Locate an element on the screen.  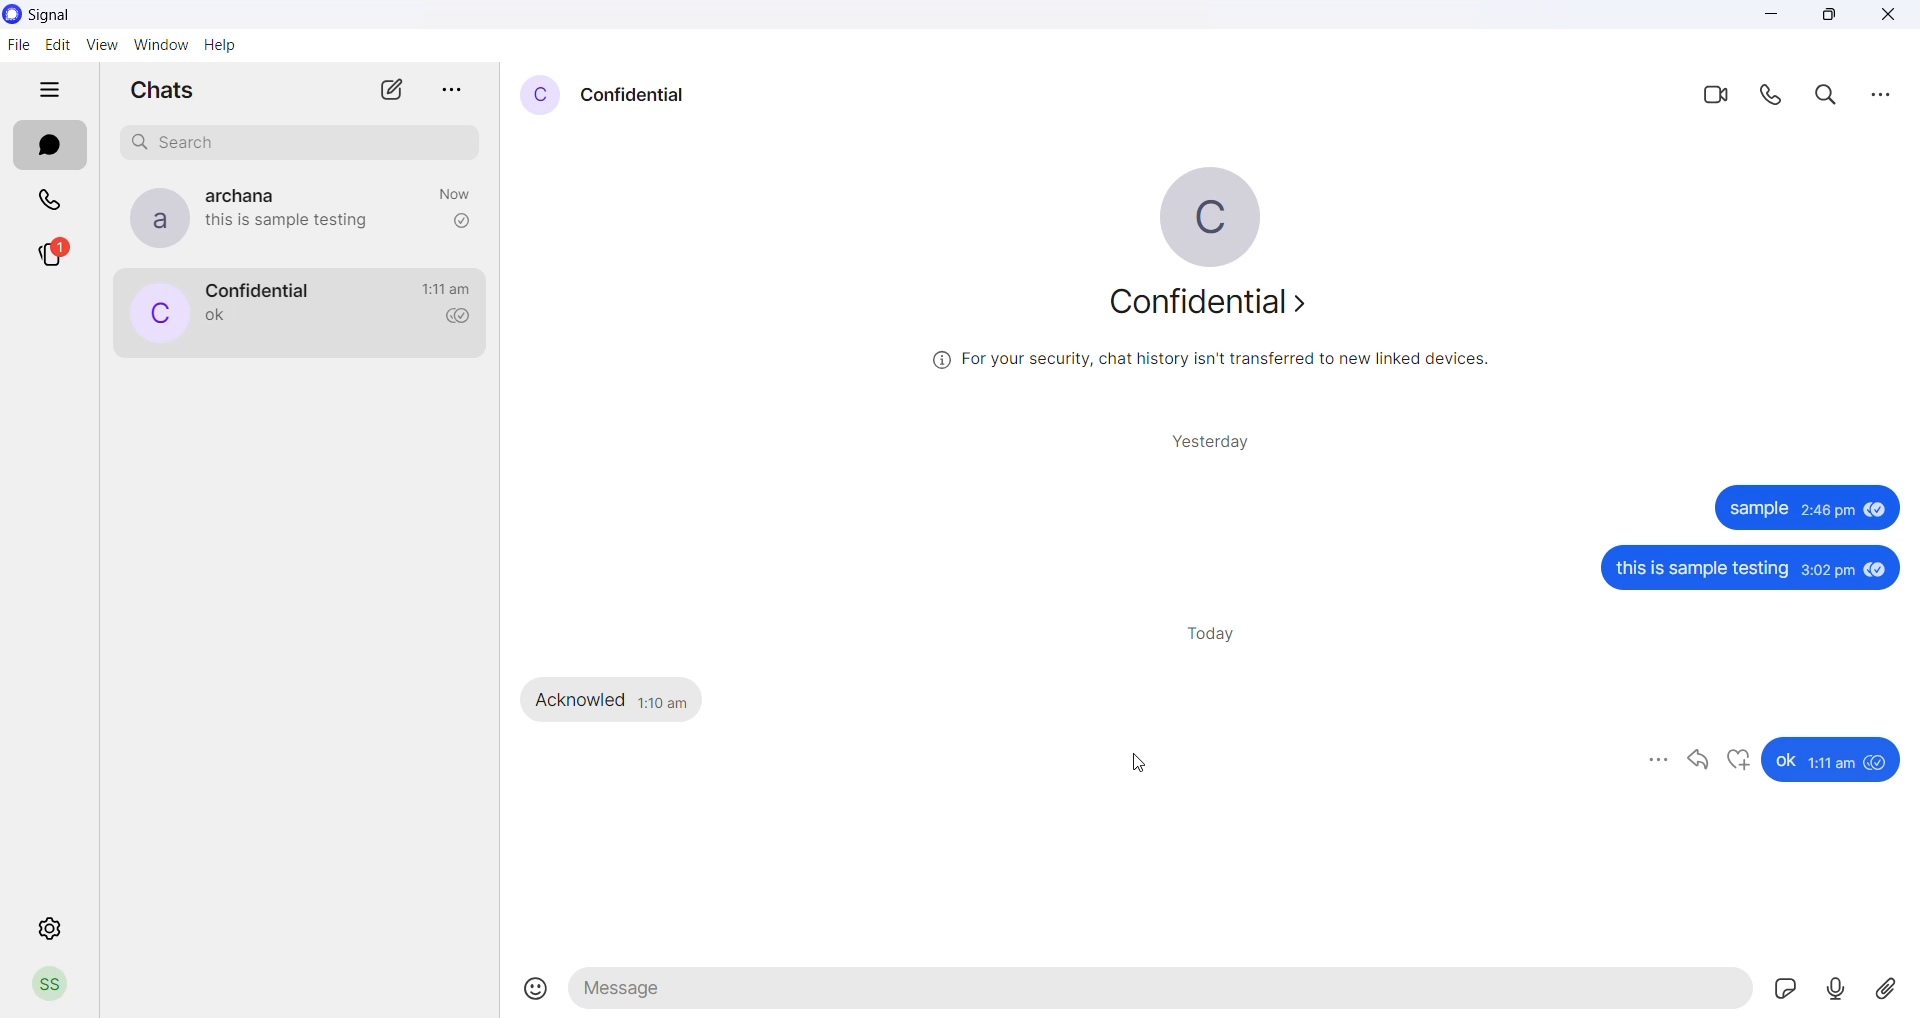
stories is located at coordinates (63, 255).